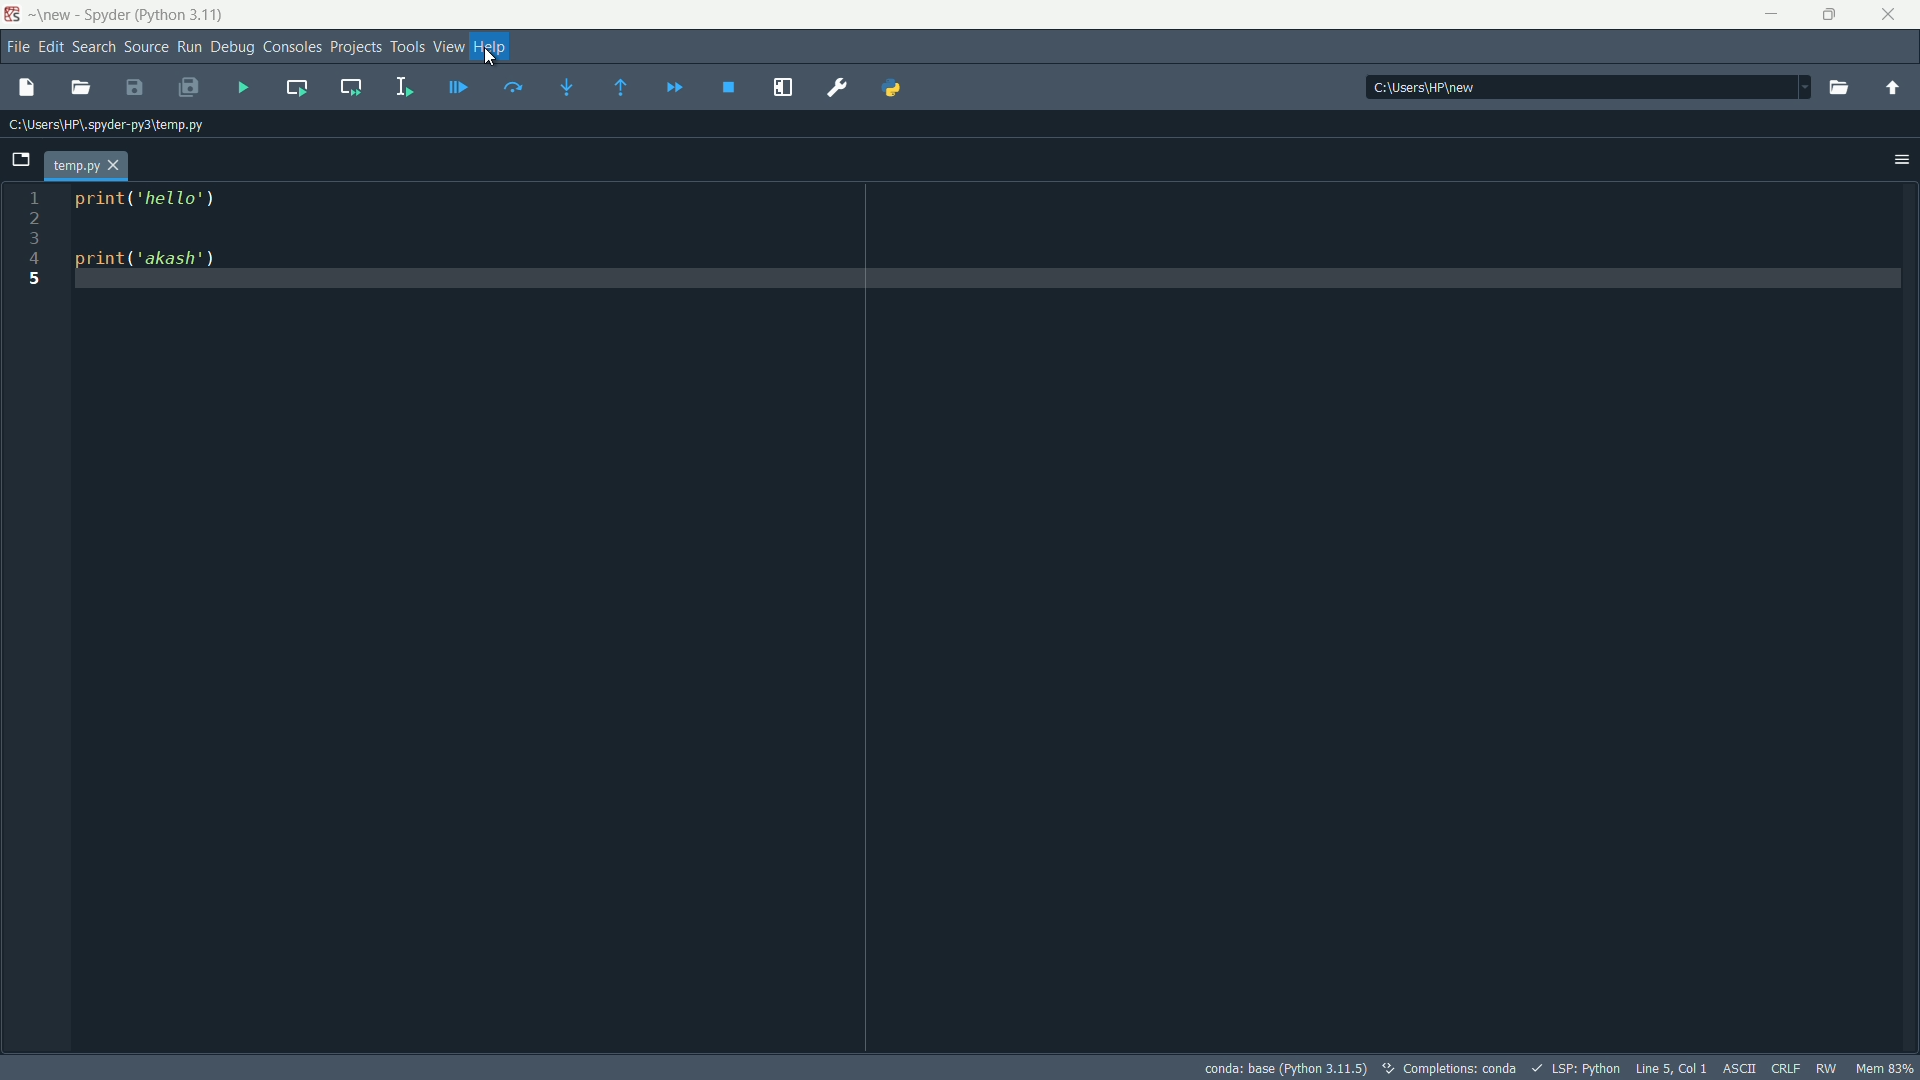 Image resolution: width=1920 pixels, height=1080 pixels. Describe the element at coordinates (145, 48) in the screenshot. I see `source menu` at that location.